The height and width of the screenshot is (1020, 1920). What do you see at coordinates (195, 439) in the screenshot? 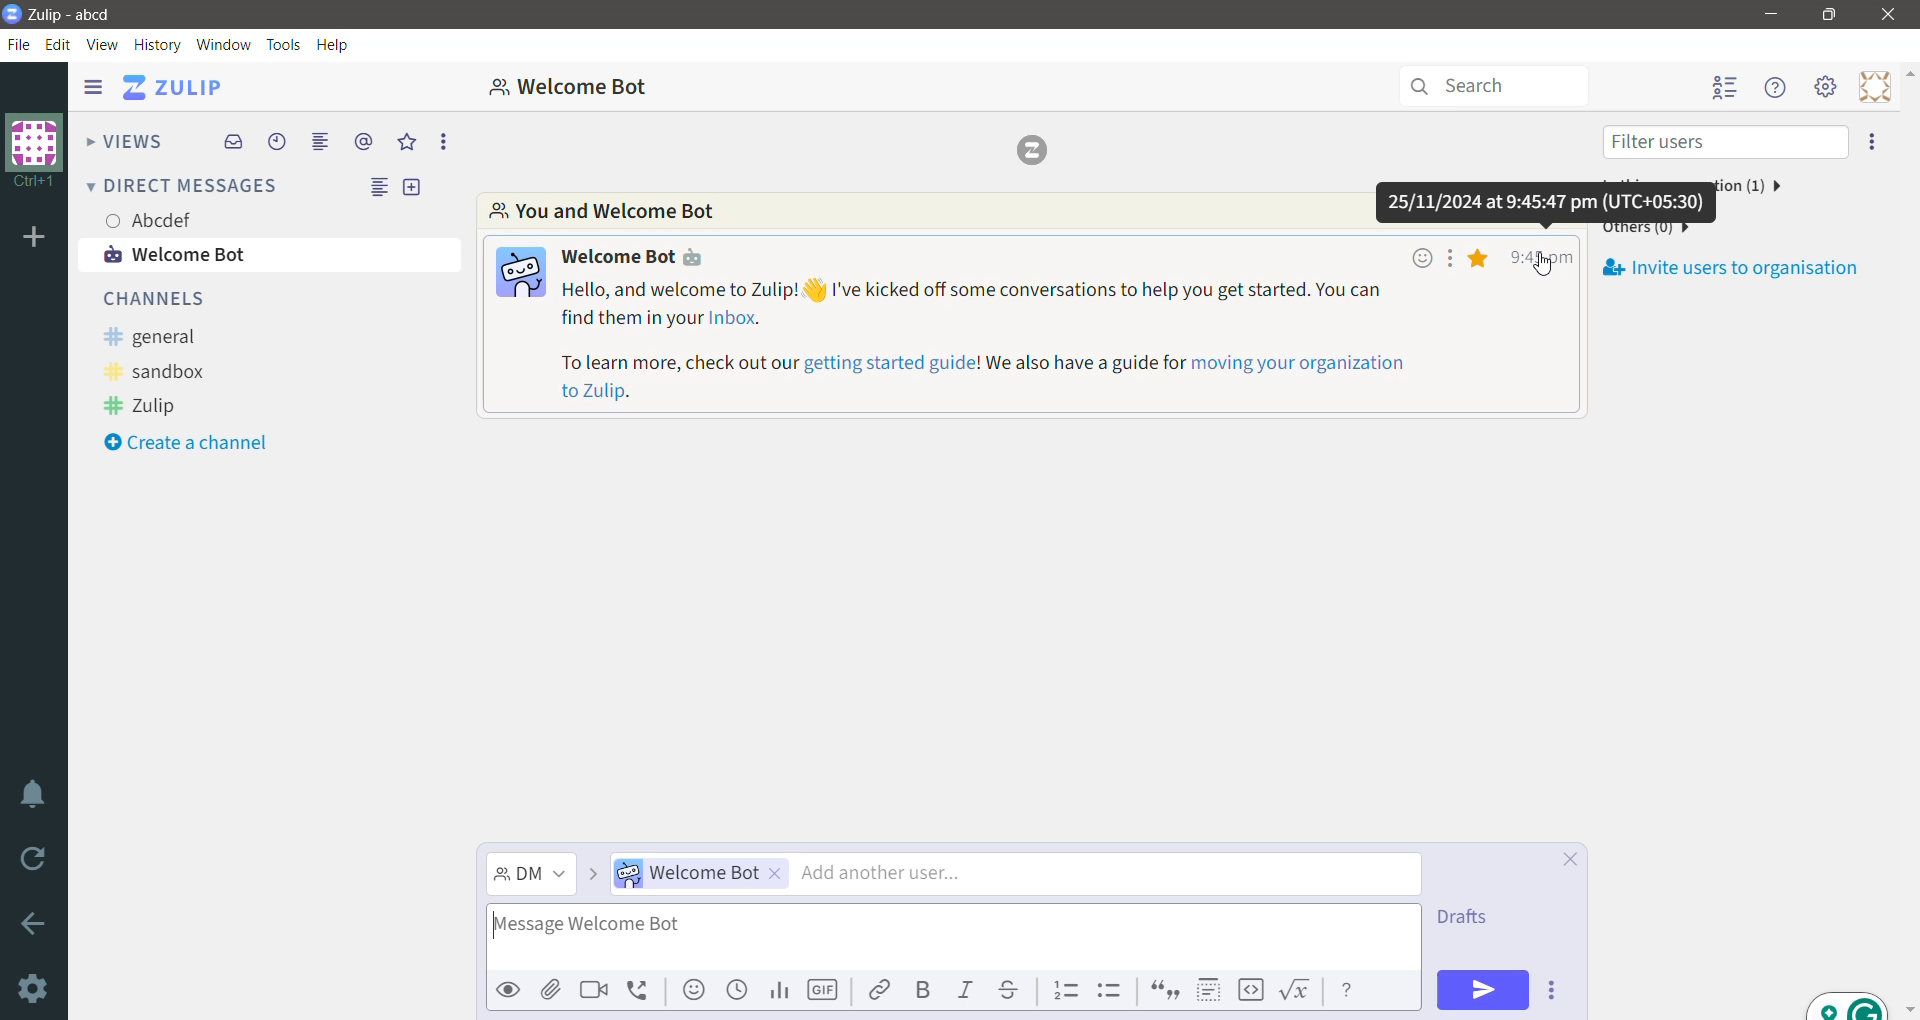
I see `Create a Channel` at bounding box center [195, 439].